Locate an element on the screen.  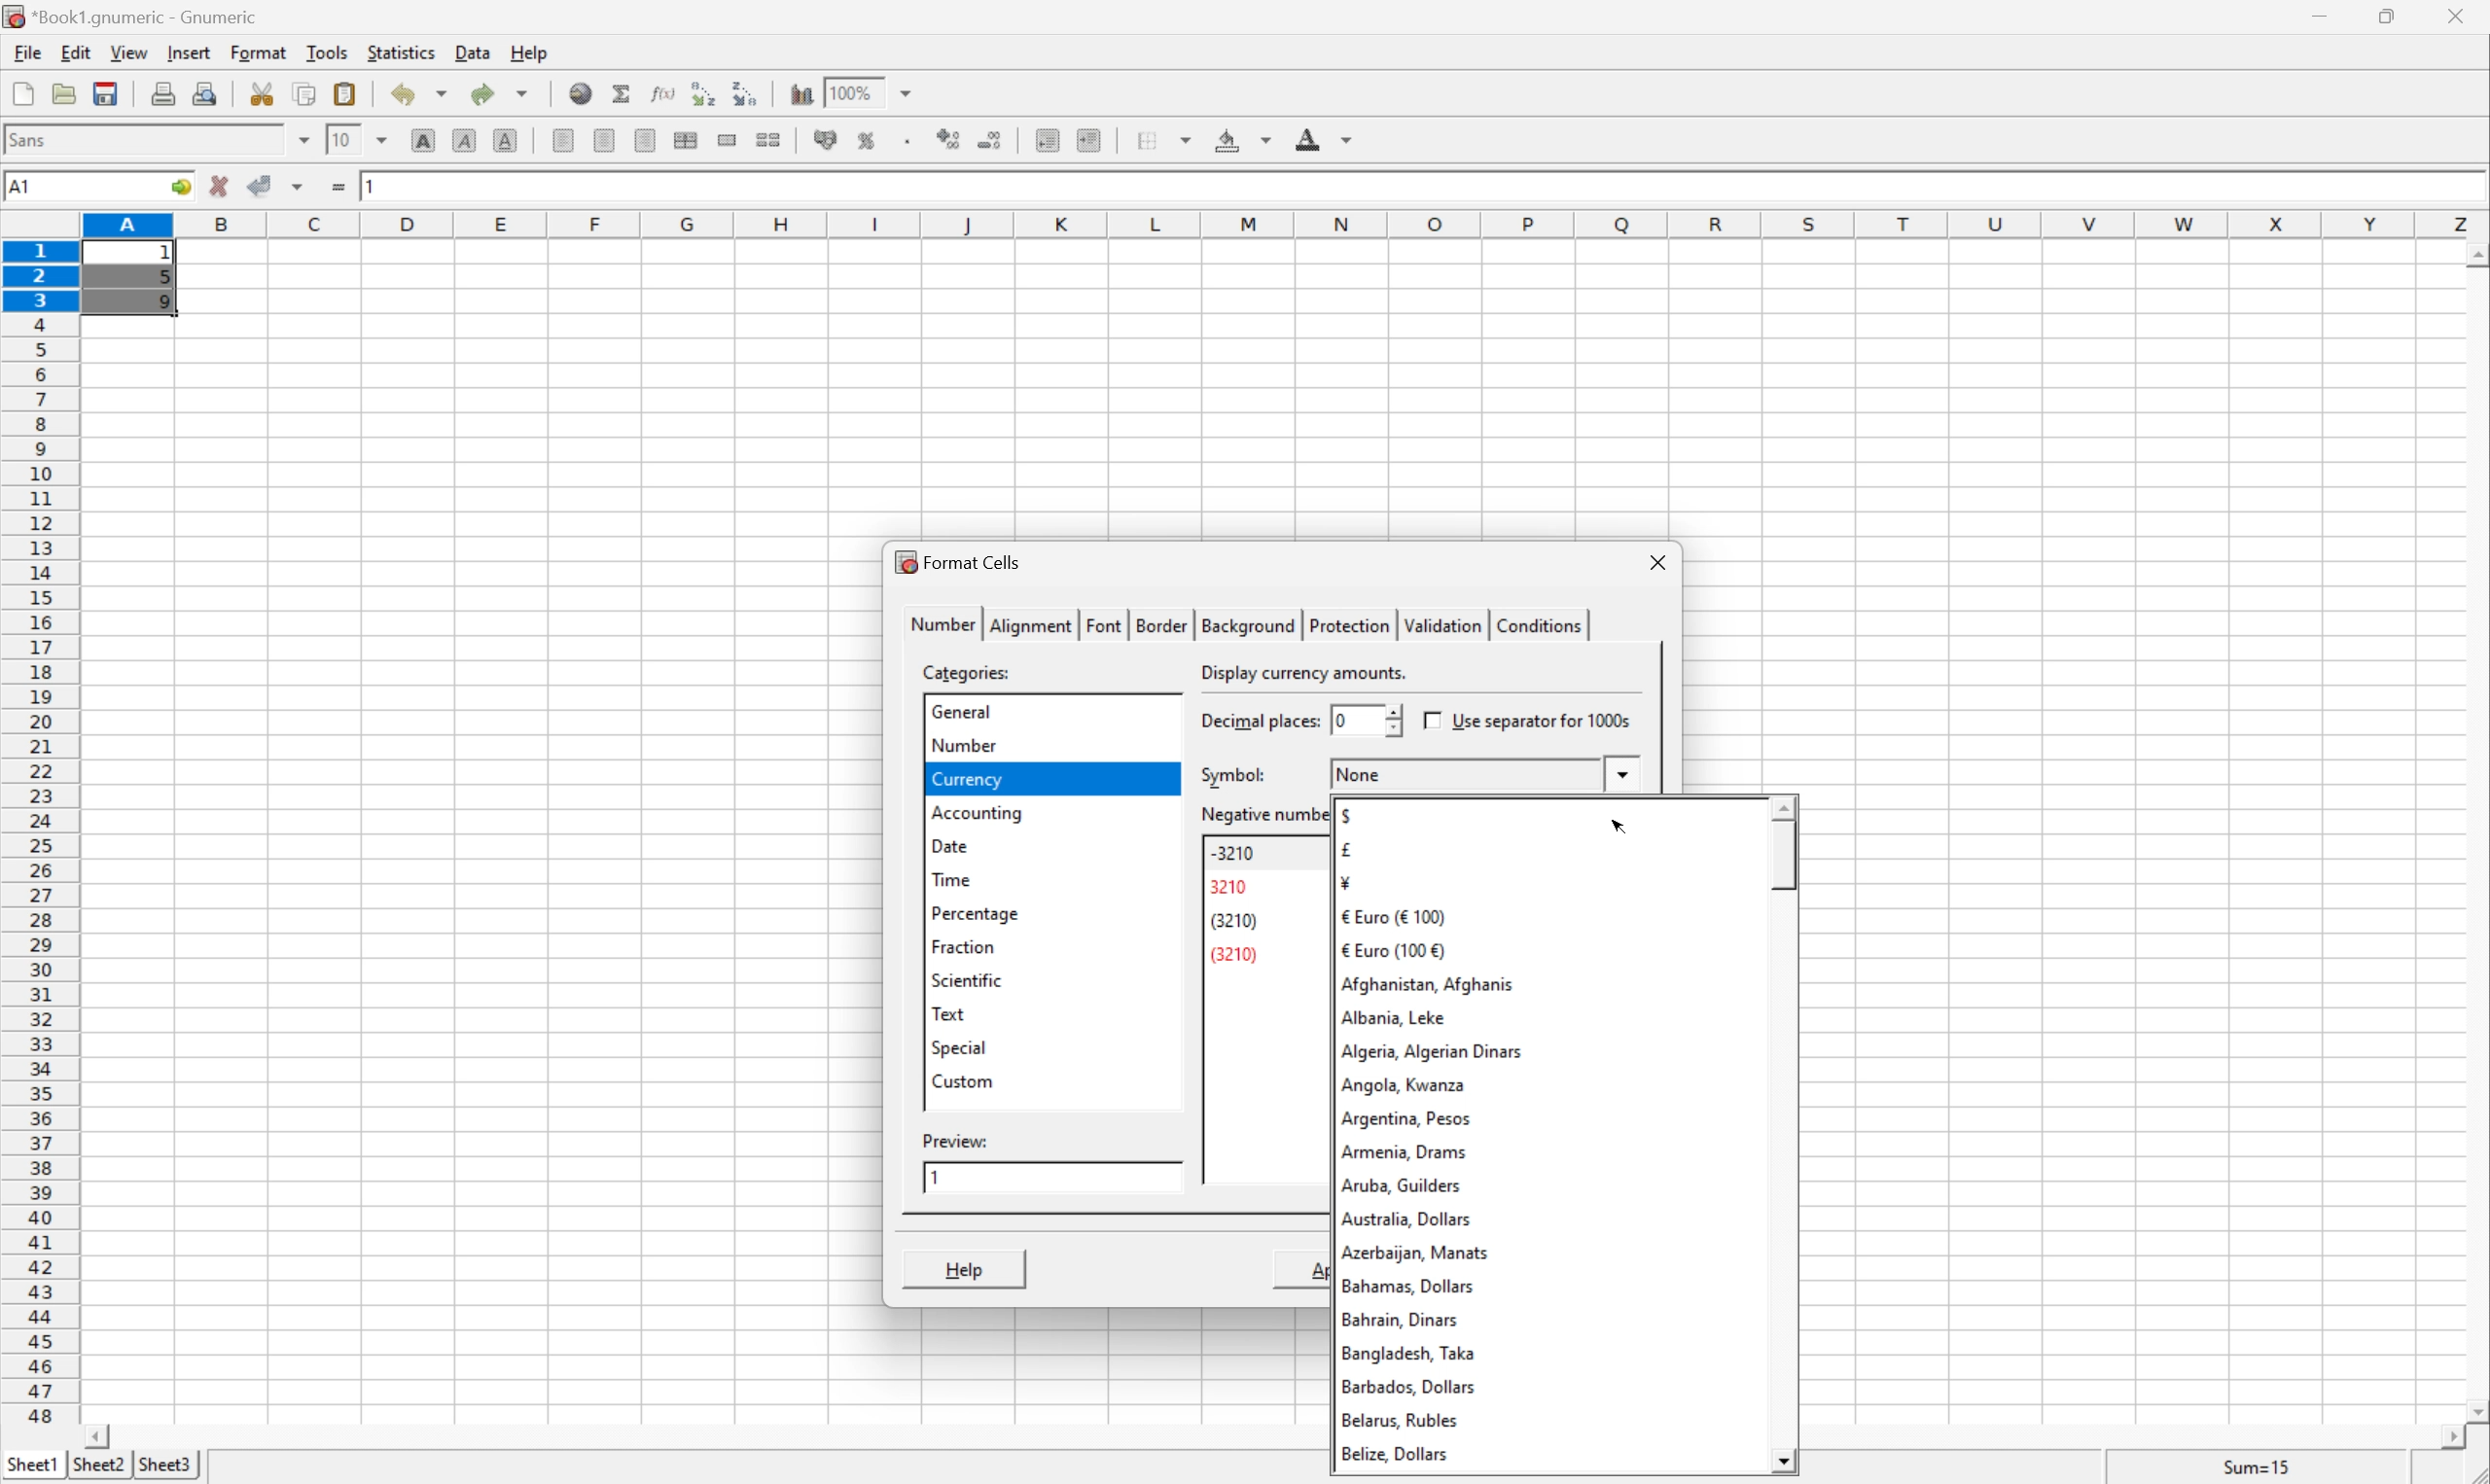
(3210) is located at coordinates (1237, 920).